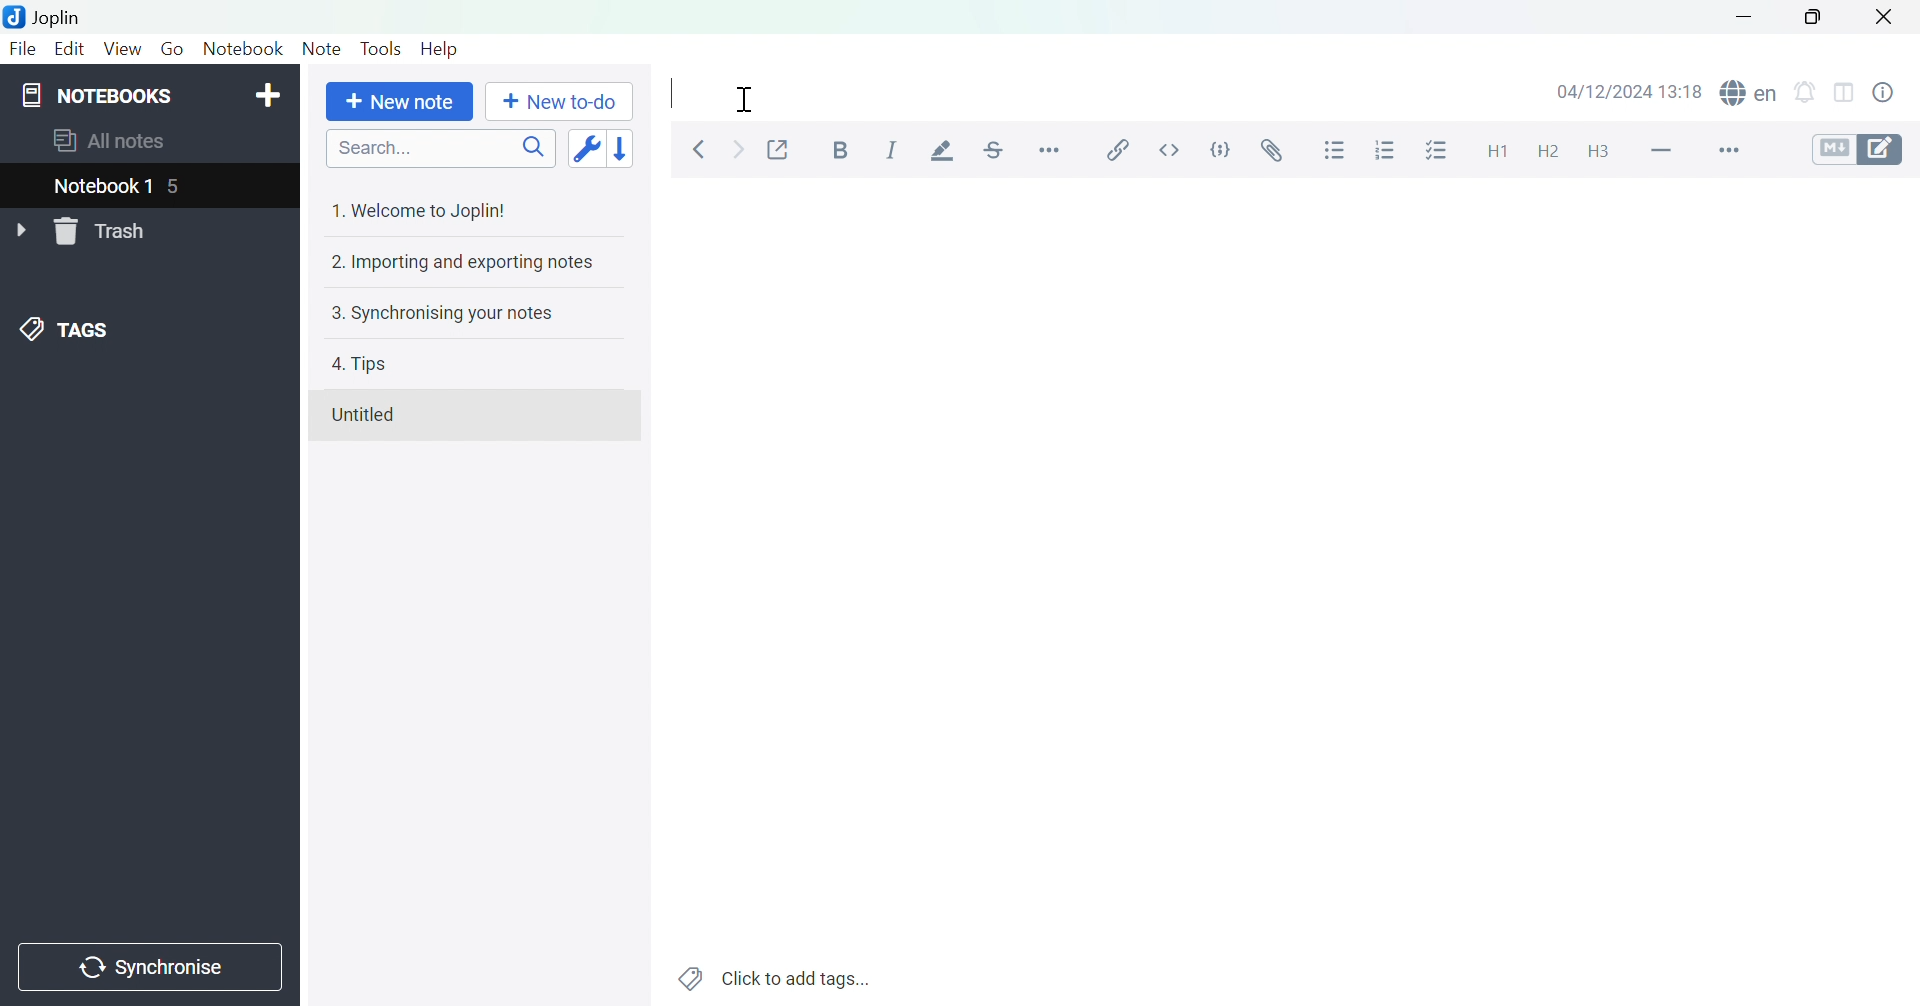  Describe the element at coordinates (699, 149) in the screenshot. I see `Back` at that location.